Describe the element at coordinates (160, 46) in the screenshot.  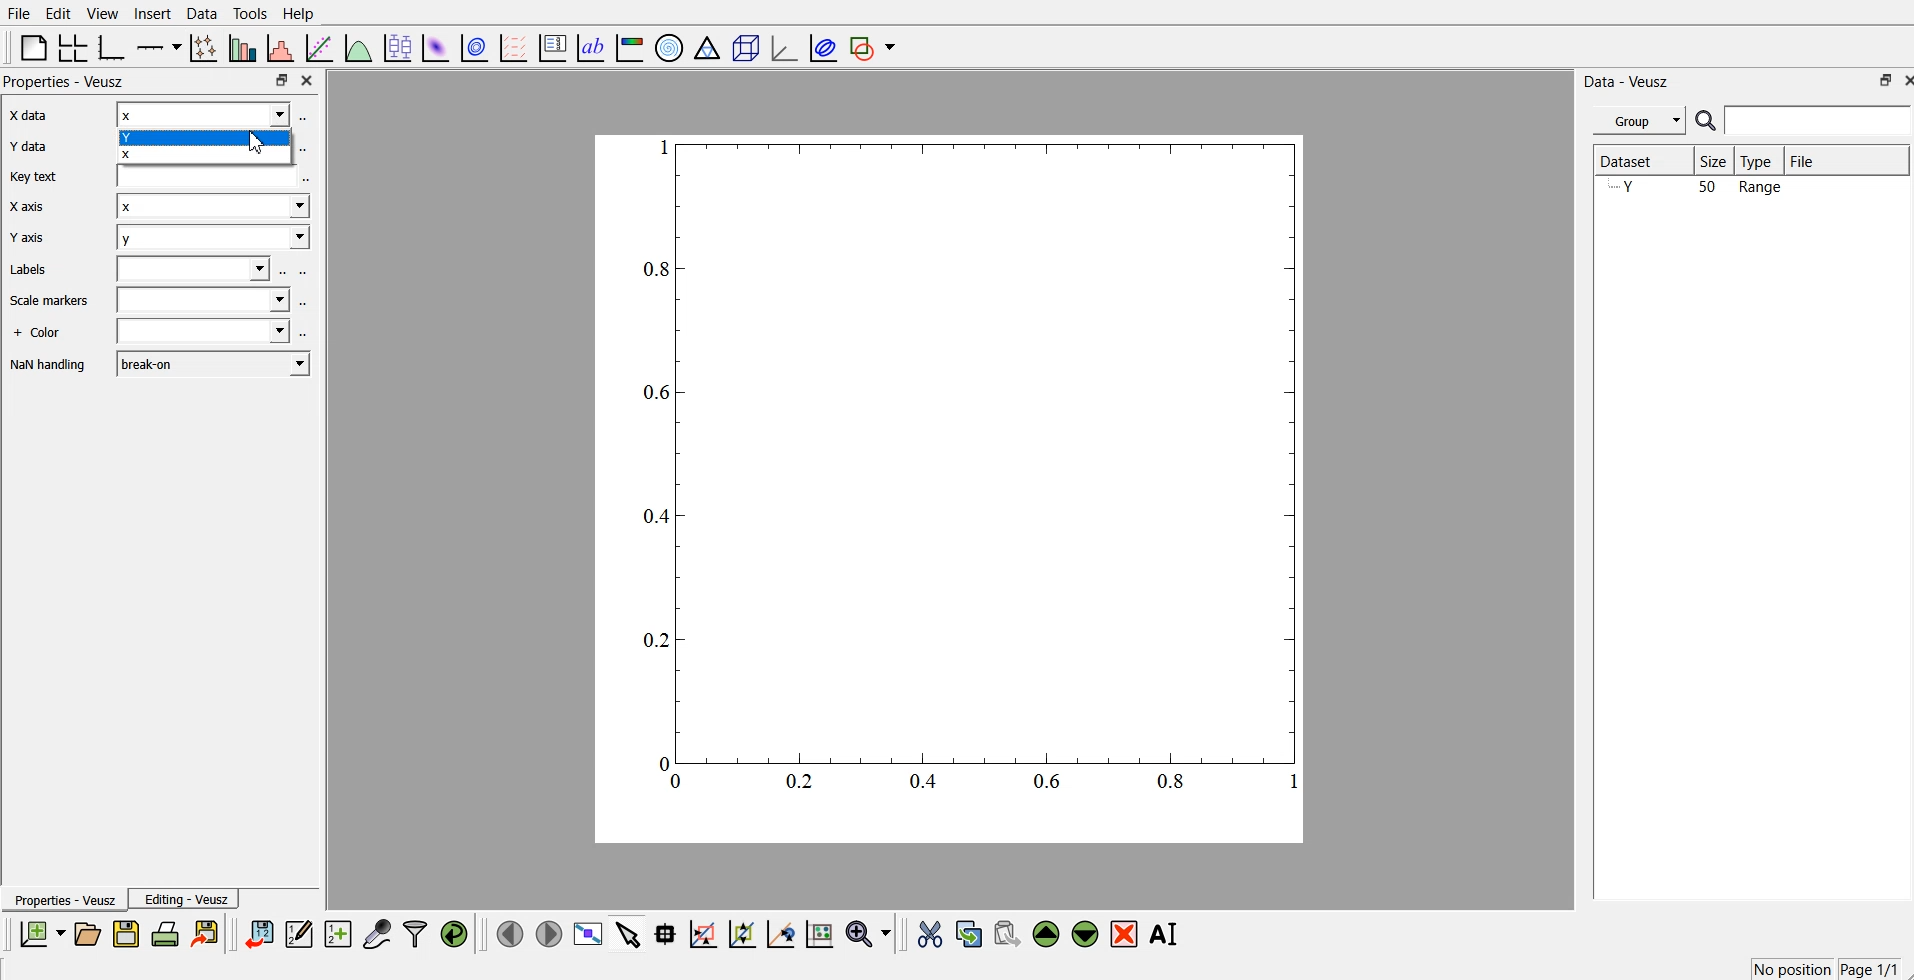
I see `Add an axis` at that location.